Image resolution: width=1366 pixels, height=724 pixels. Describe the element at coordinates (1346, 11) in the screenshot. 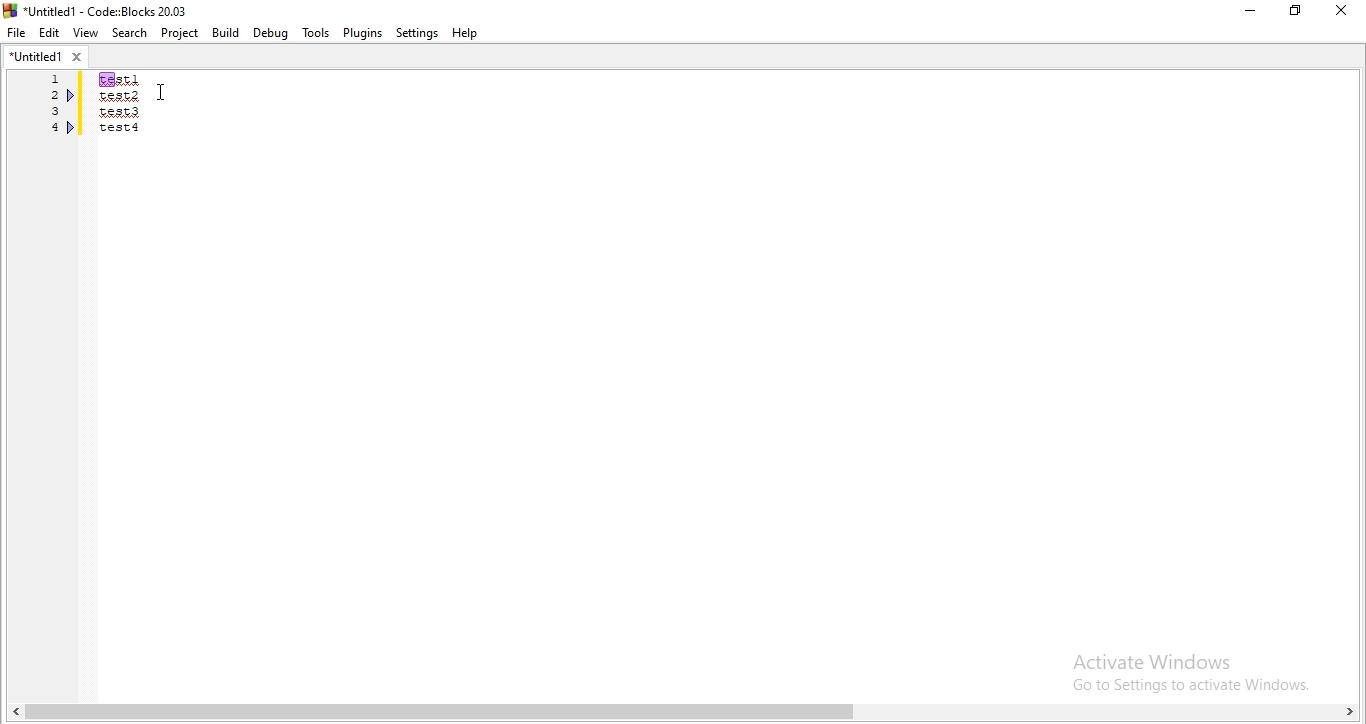

I see `close` at that location.